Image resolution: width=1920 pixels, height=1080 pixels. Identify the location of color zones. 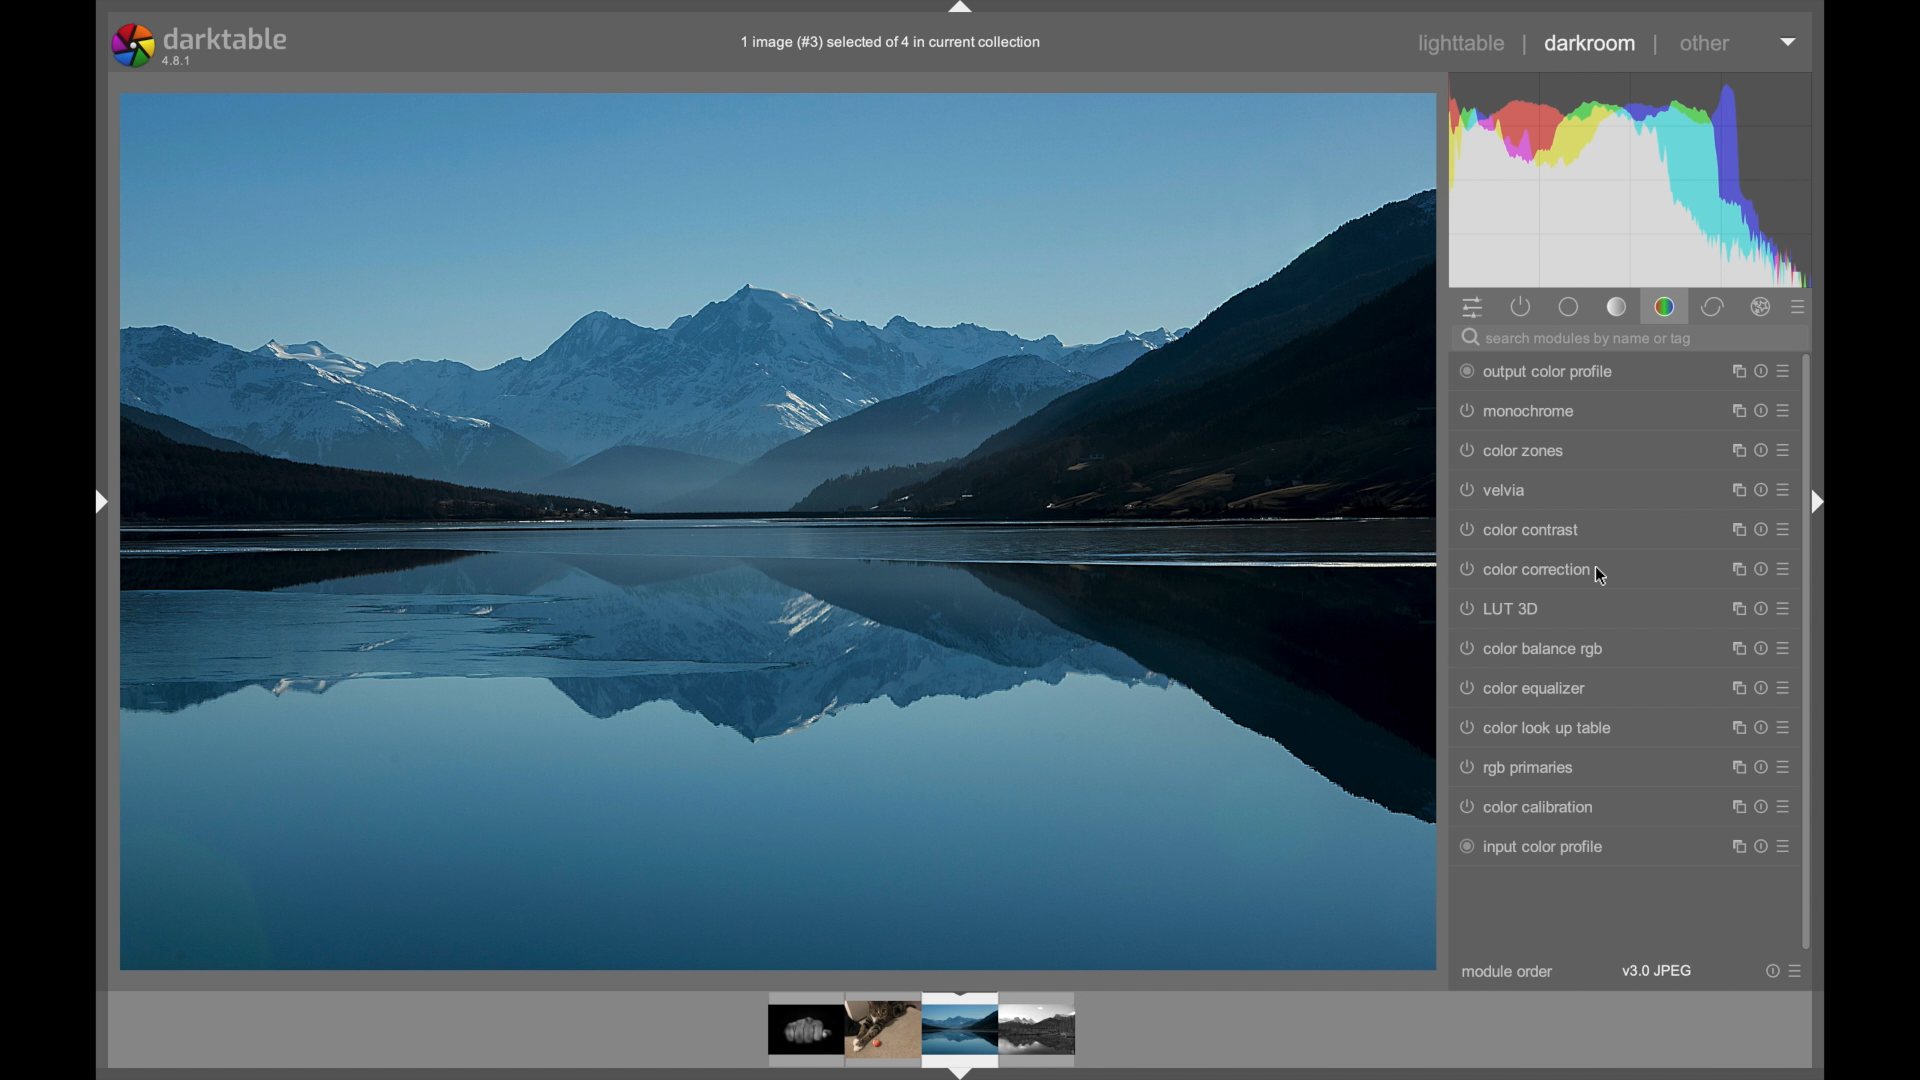
(1516, 451).